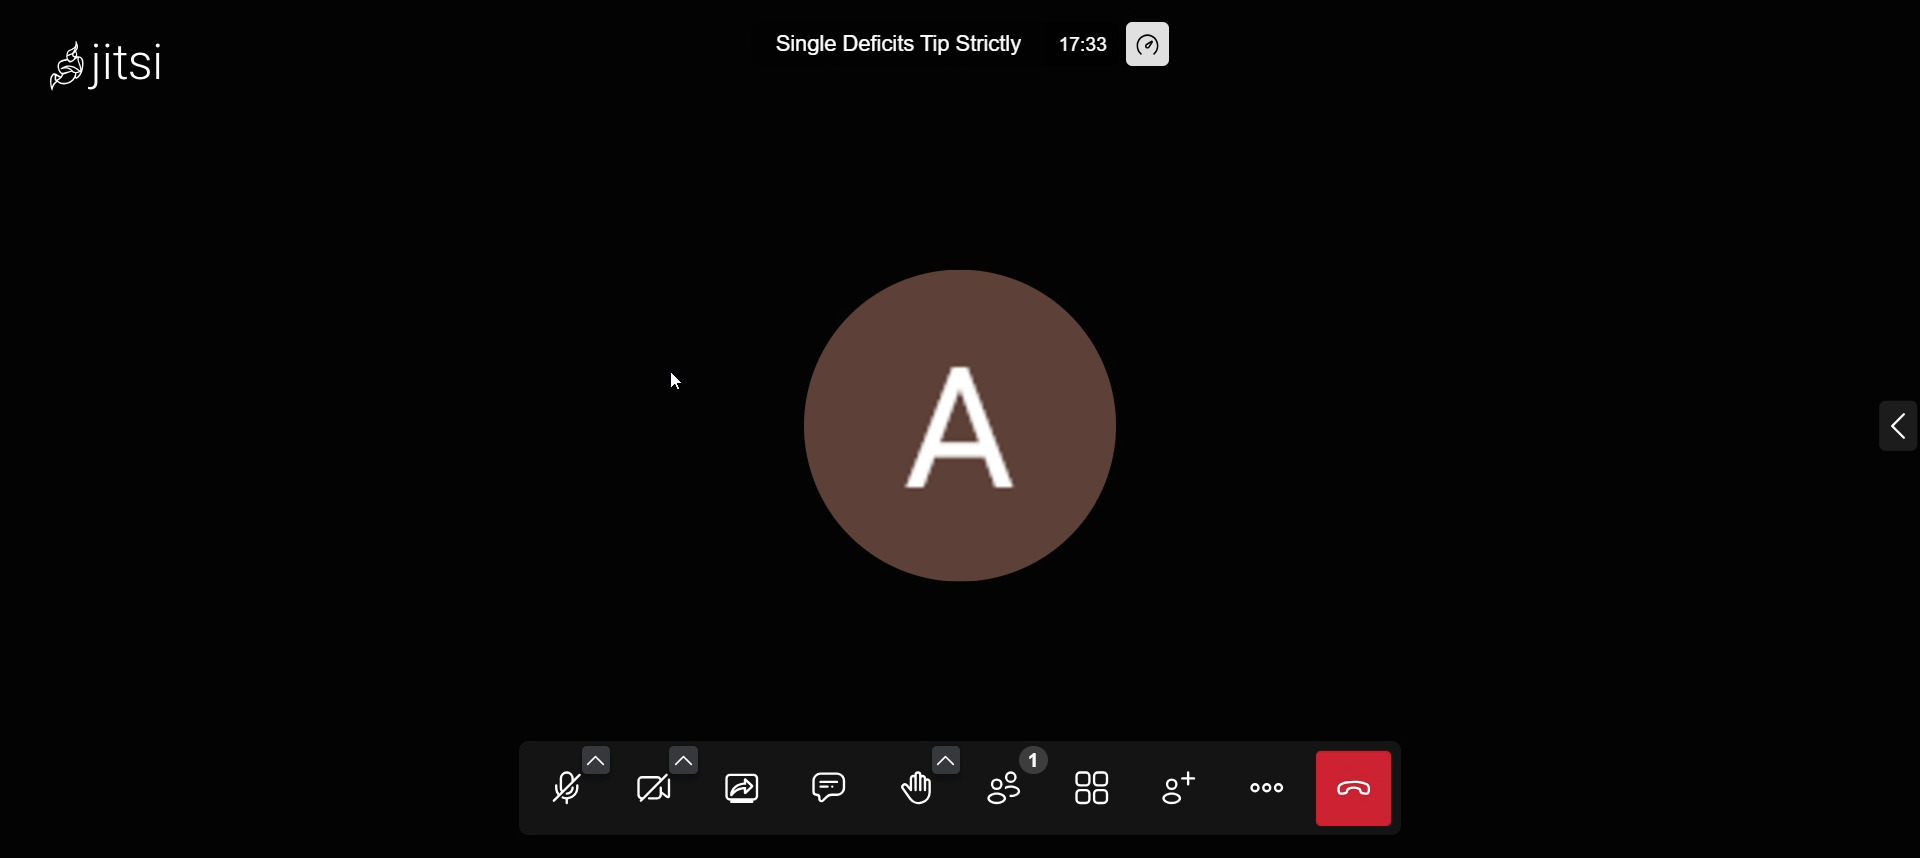 This screenshot has height=858, width=1920. What do you see at coordinates (654, 790) in the screenshot?
I see `start camera` at bounding box center [654, 790].